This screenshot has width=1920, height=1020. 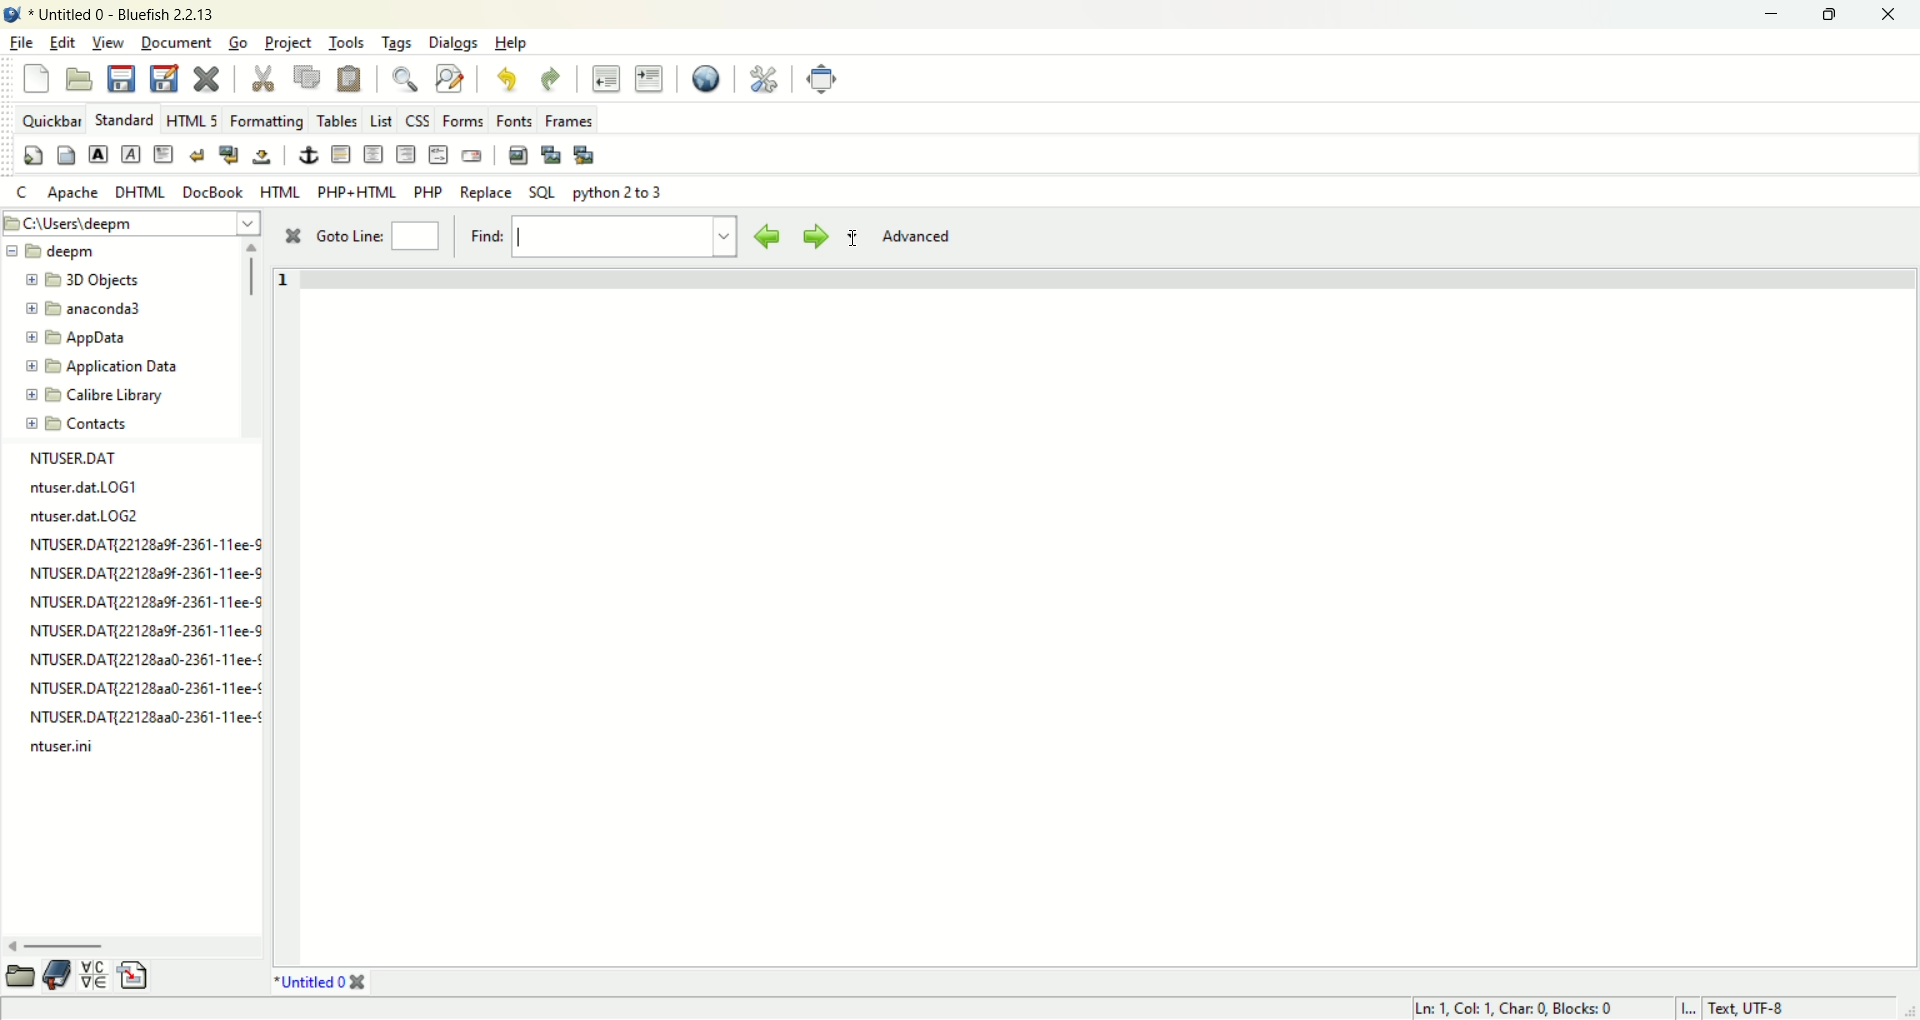 What do you see at coordinates (90, 487) in the screenshot?
I see `ntuser.dat.LOG1` at bounding box center [90, 487].